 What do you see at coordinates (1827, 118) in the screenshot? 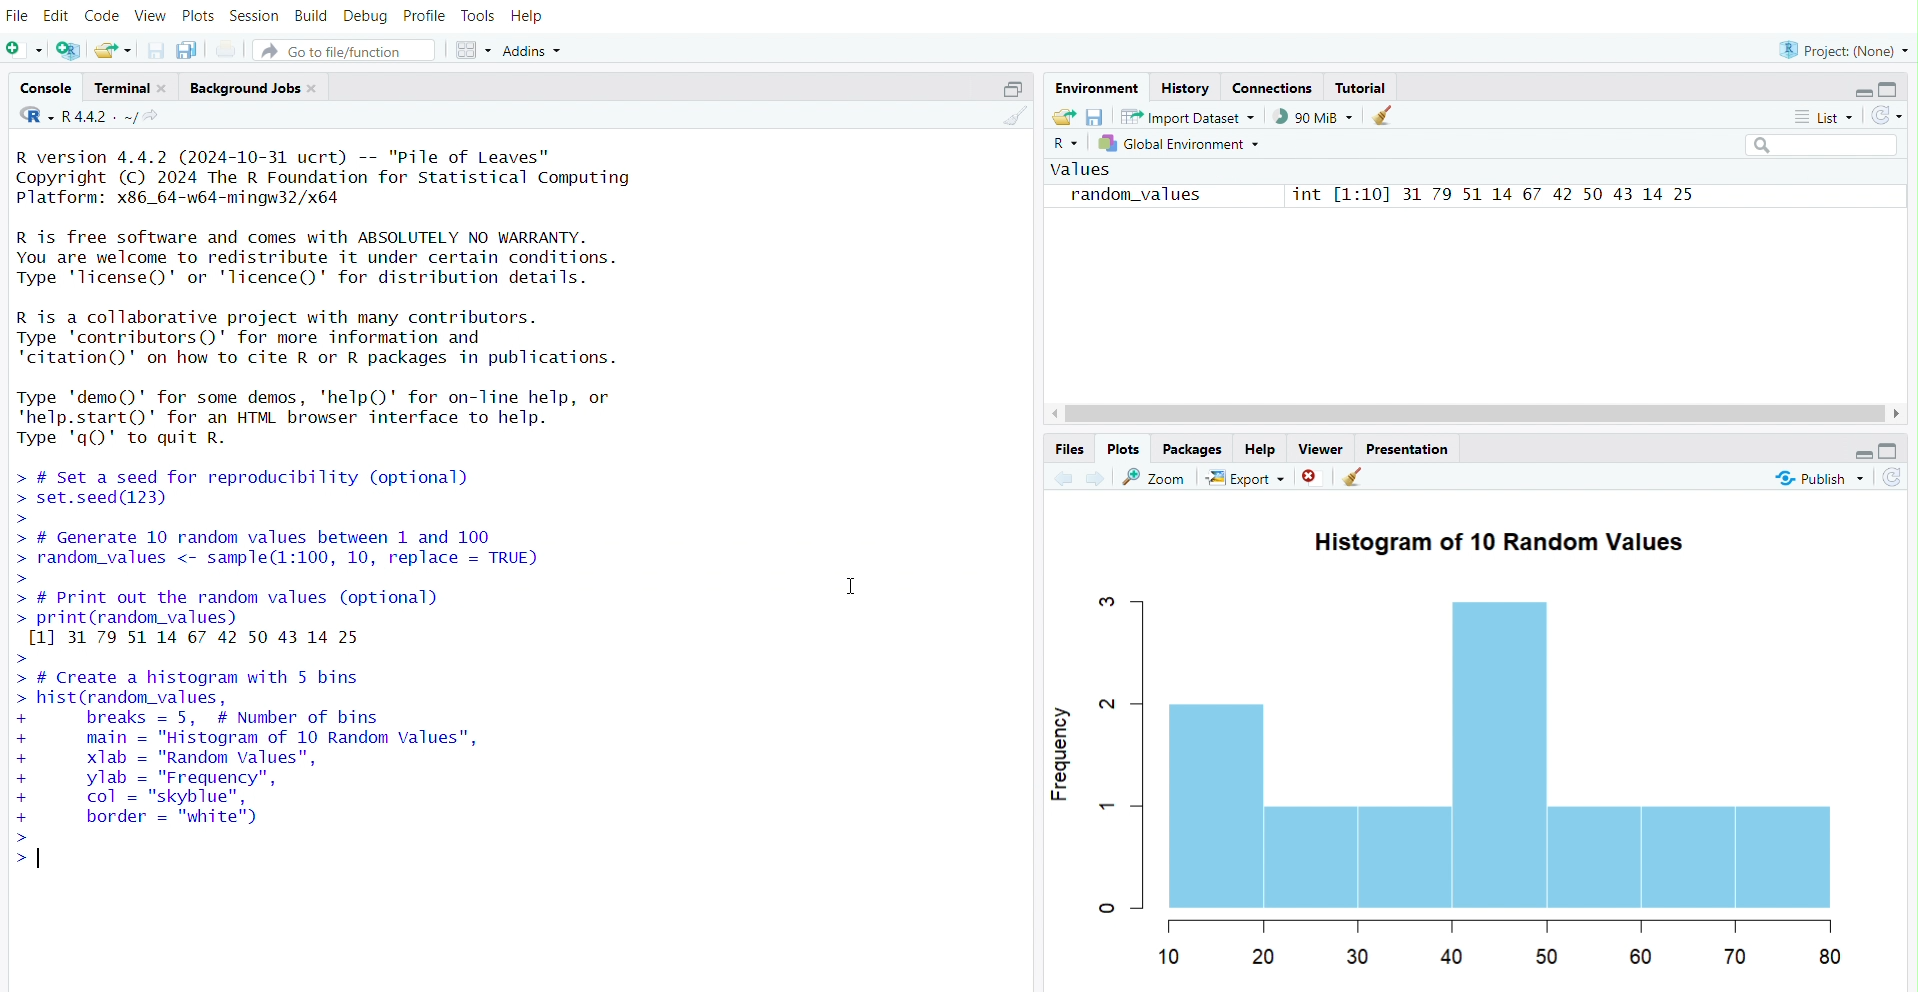
I see `list` at bounding box center [1827, 118].